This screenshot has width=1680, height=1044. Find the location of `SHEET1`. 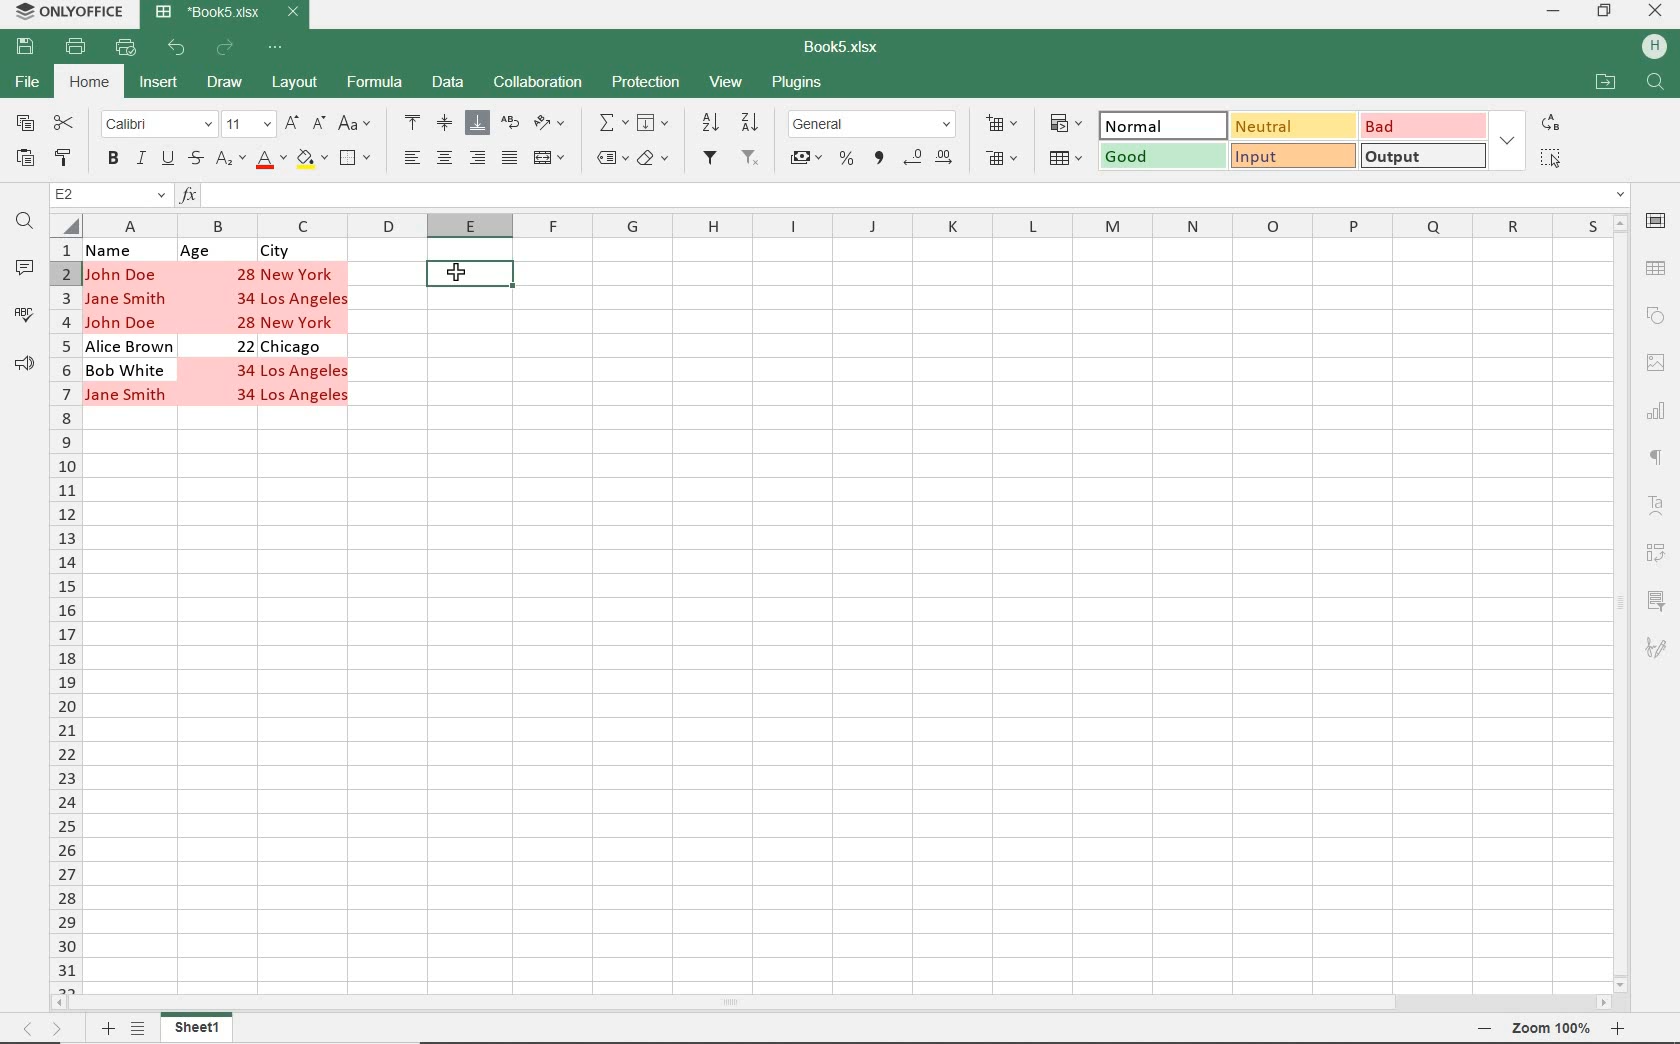

SHEET1 is located at coordinates (198, 1029).